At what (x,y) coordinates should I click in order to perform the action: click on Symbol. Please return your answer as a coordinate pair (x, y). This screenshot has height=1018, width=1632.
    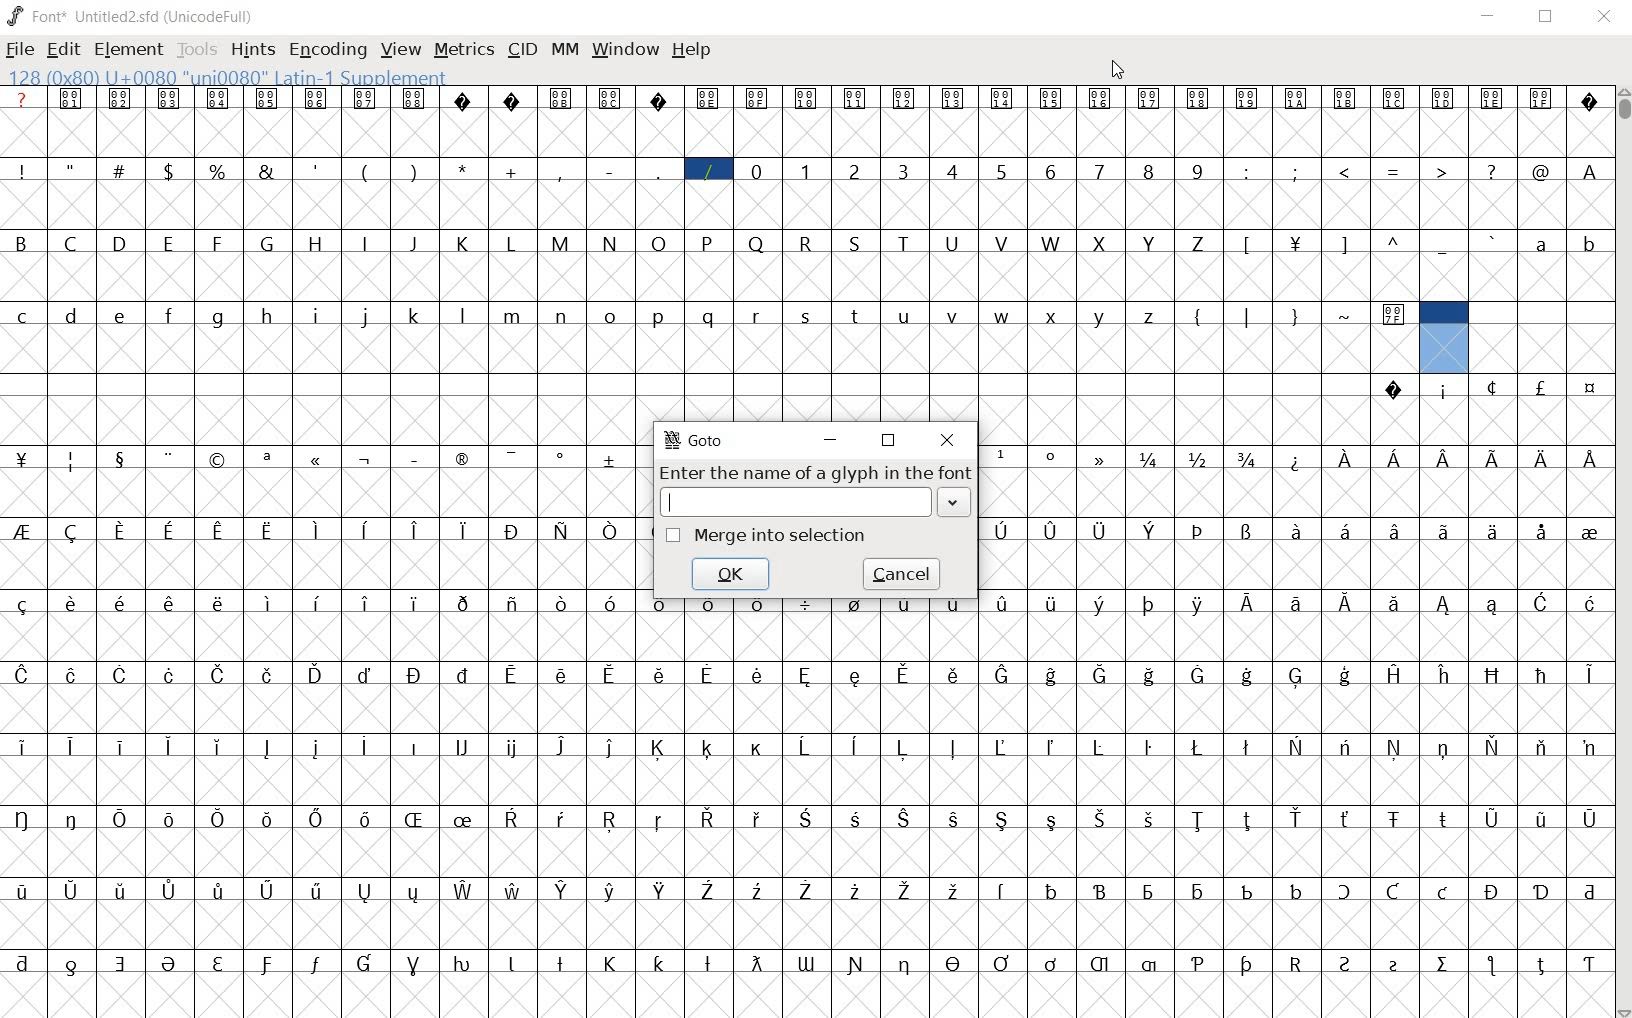
    Looking at the image, I should click on (466, 890).